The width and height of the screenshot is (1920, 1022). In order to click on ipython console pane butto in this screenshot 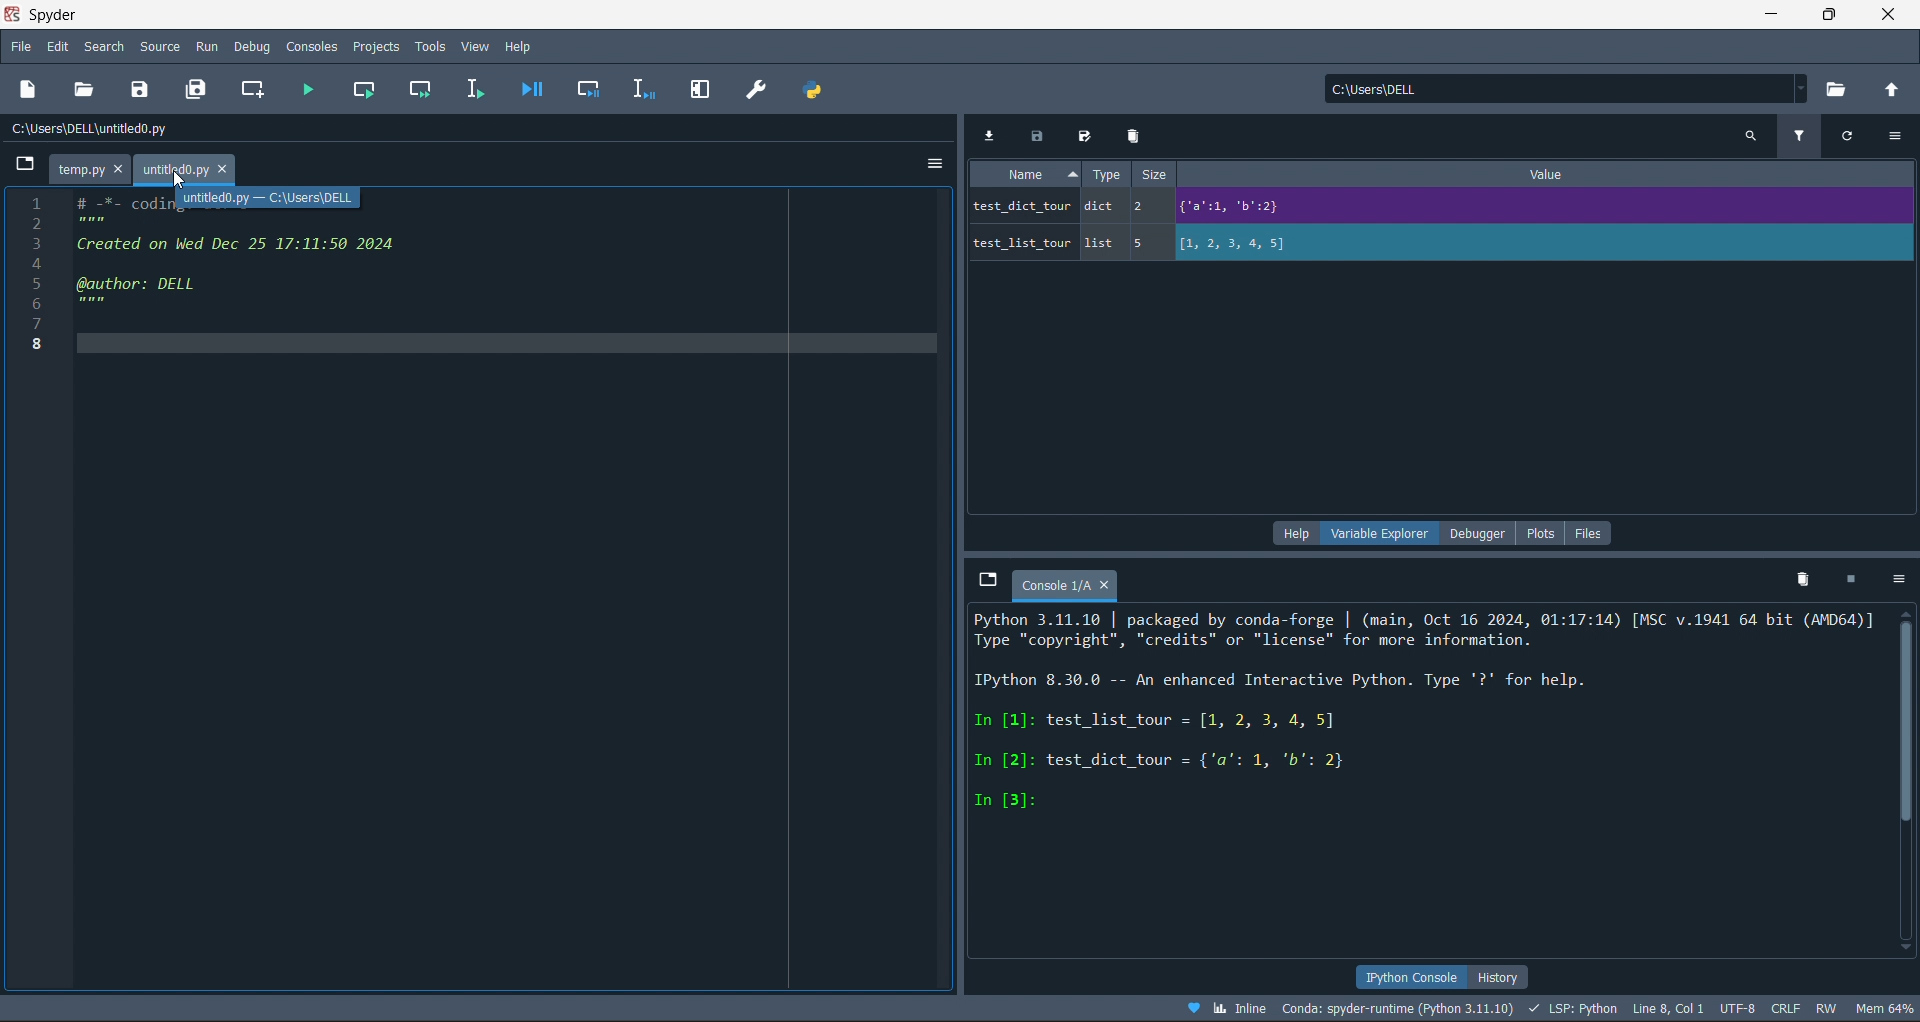, I will do `click(1409, 977)`.